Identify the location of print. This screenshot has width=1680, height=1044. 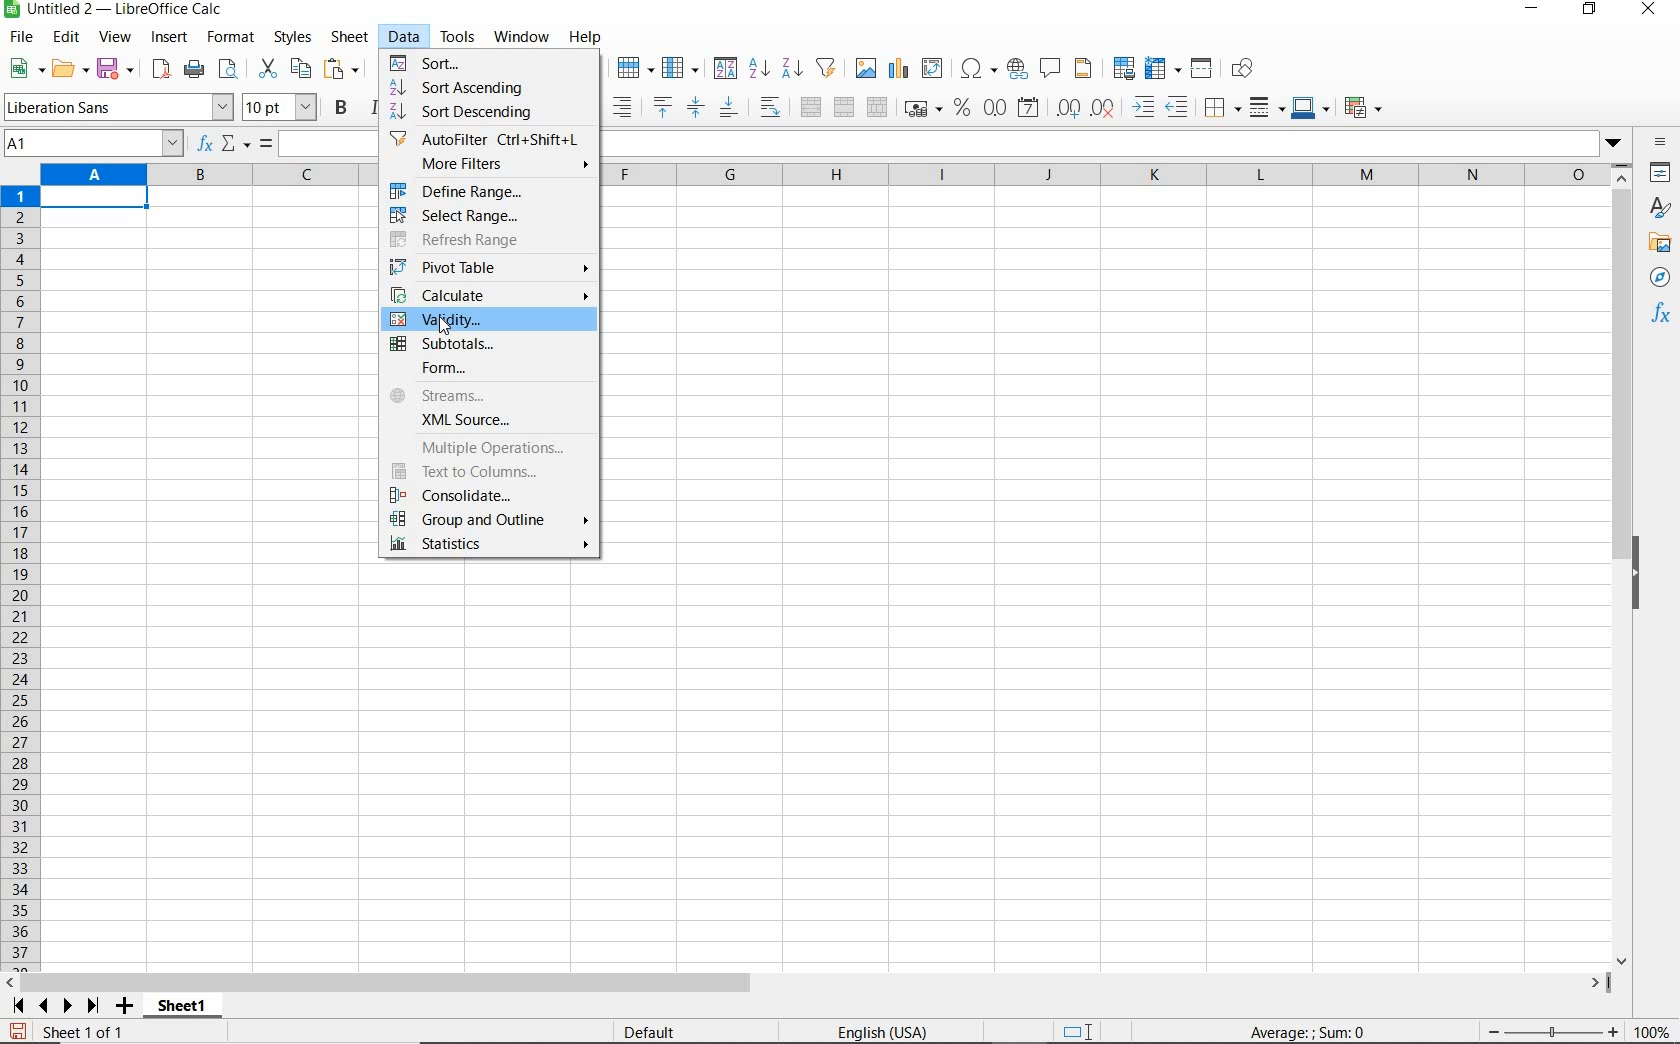
(194, 68).